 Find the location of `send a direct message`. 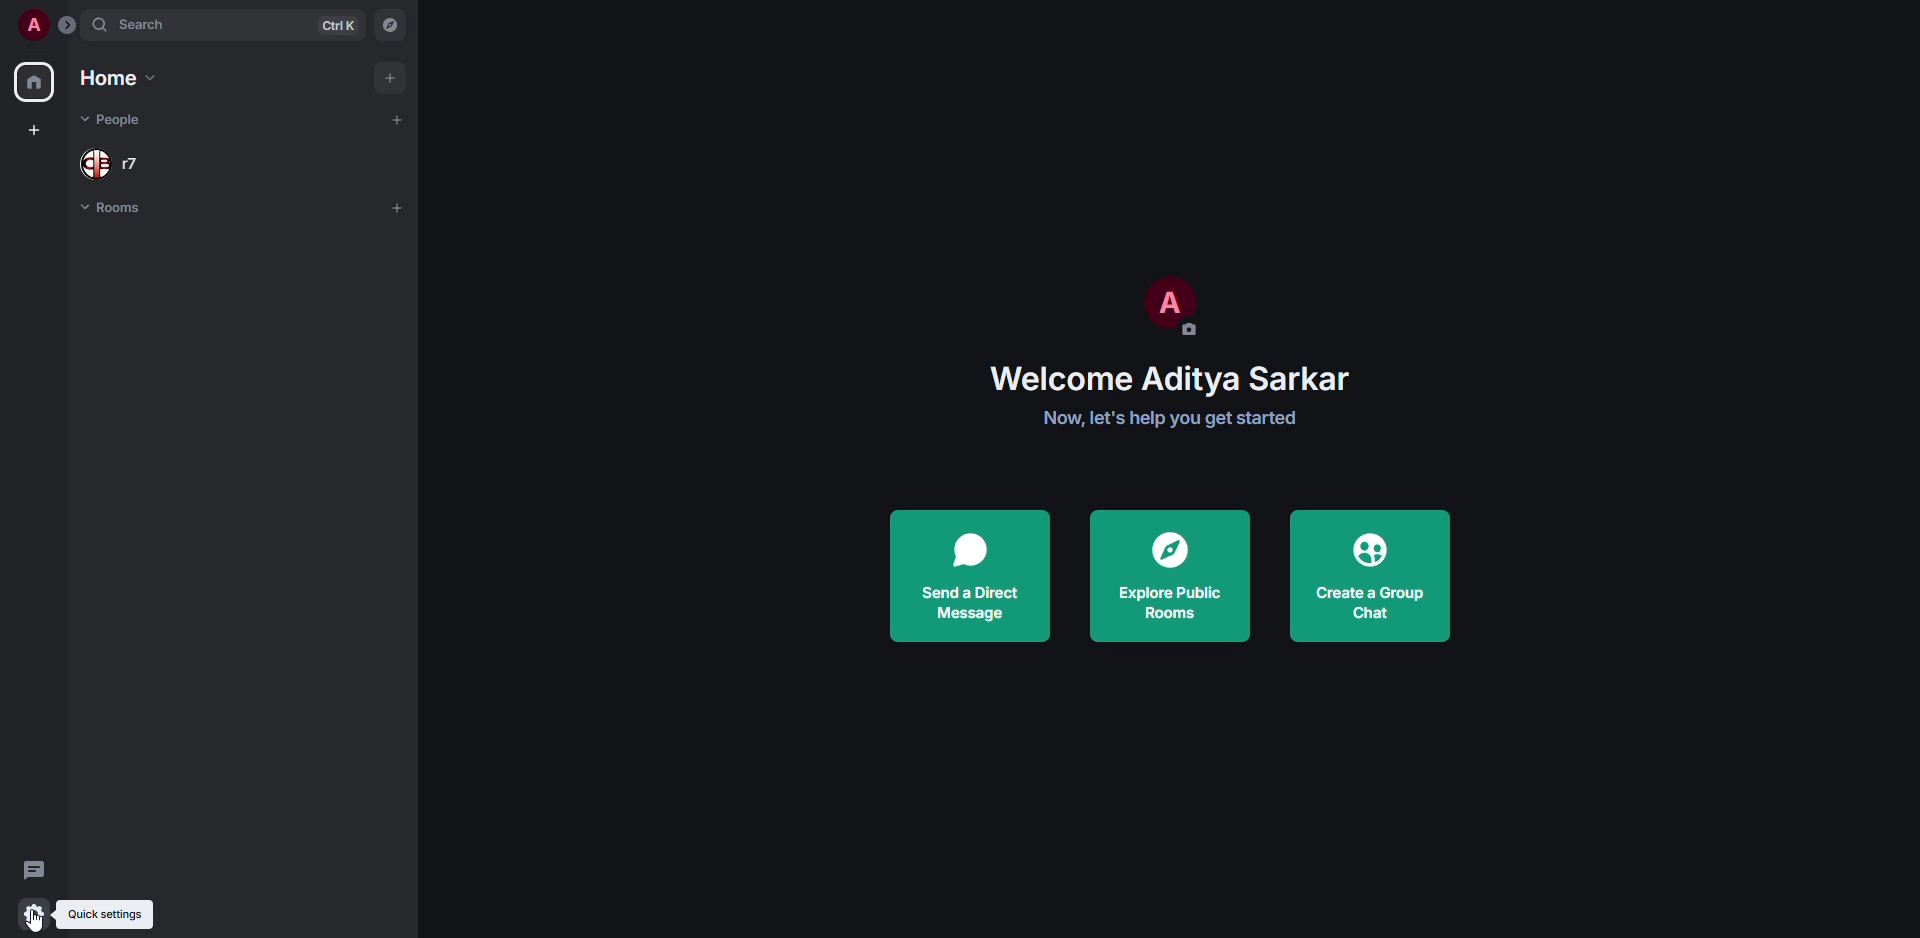

send a direct message is located at coordinates (969, 575).